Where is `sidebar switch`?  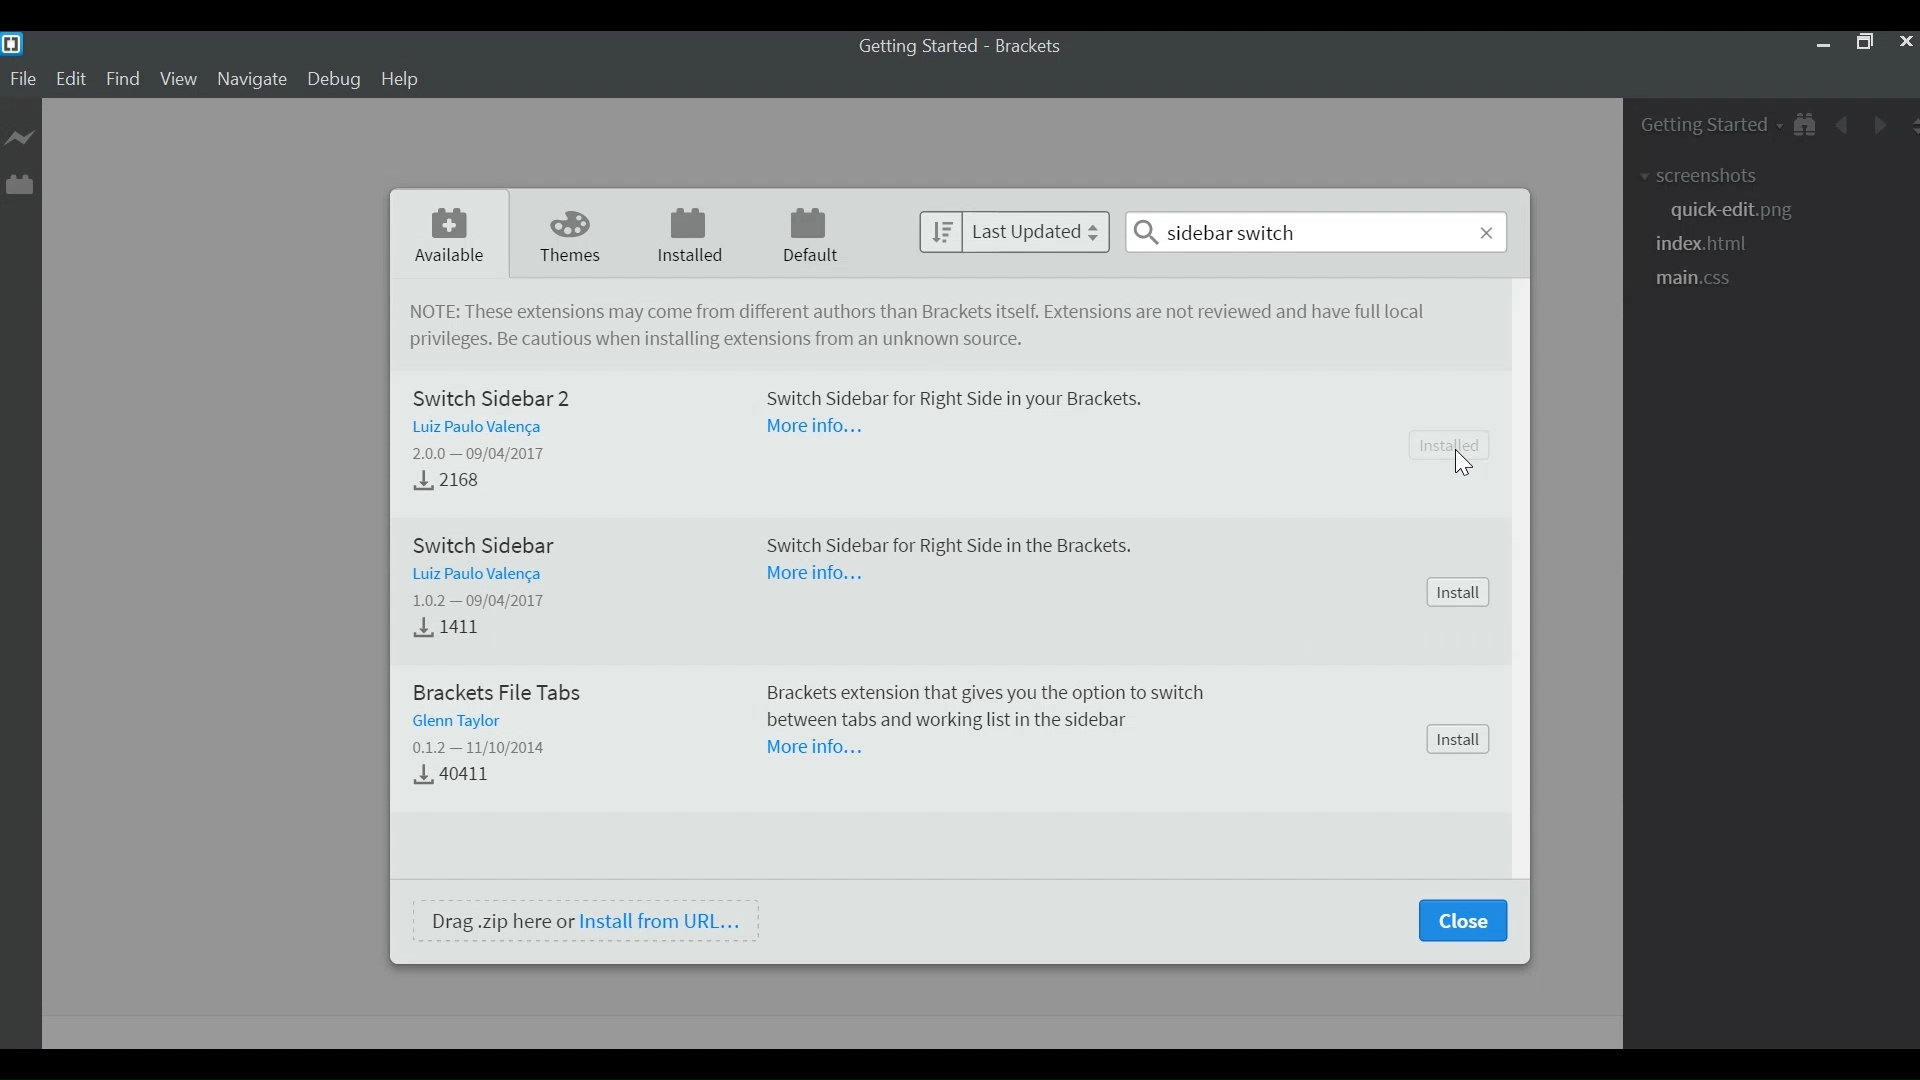
sidebar switch is located at coordinates (1317, 232).